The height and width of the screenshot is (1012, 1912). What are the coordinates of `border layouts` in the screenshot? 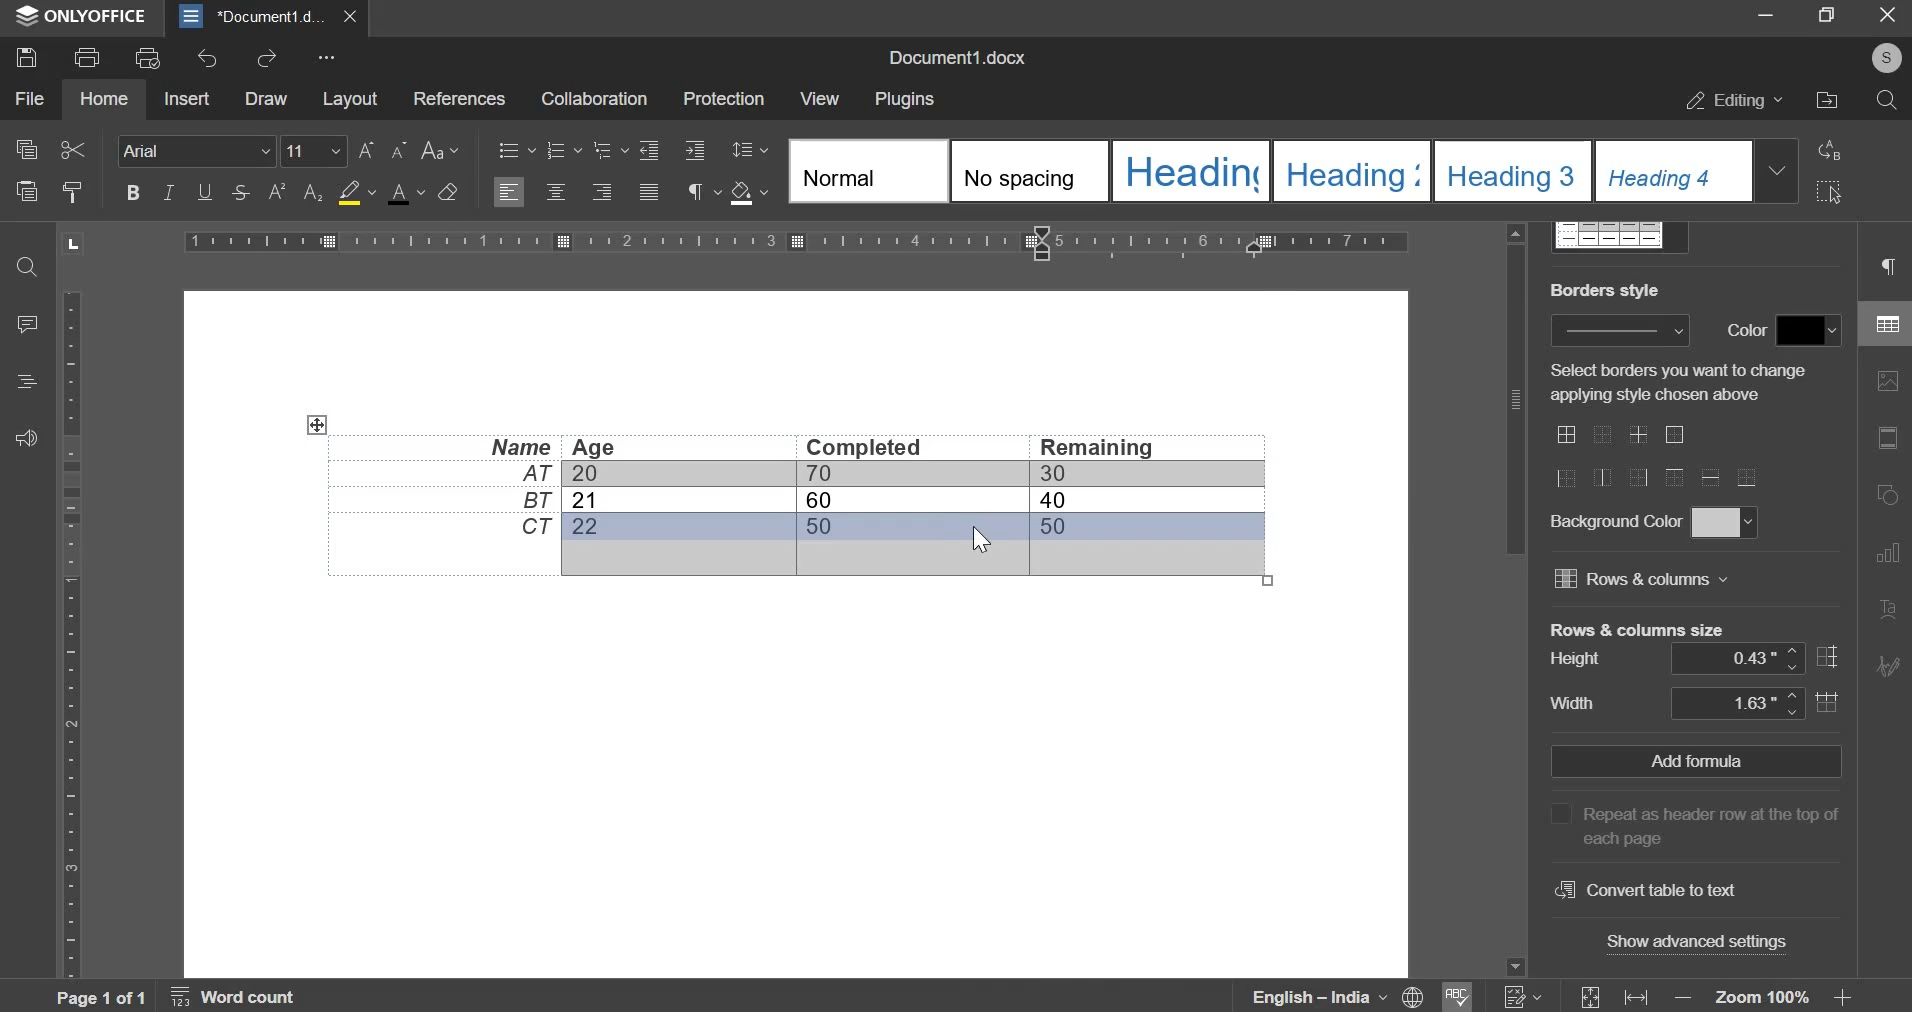 It's located at (1667, 458).